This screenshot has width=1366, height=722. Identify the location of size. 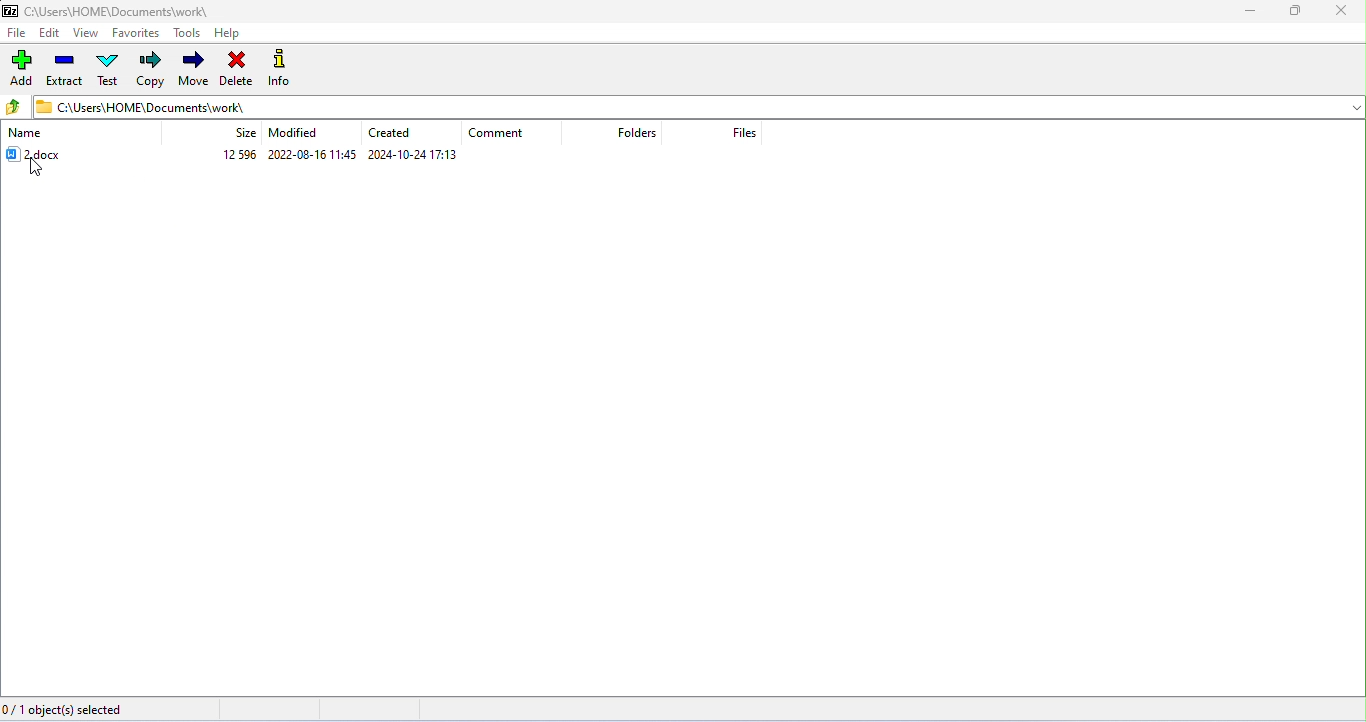
(246, 132).